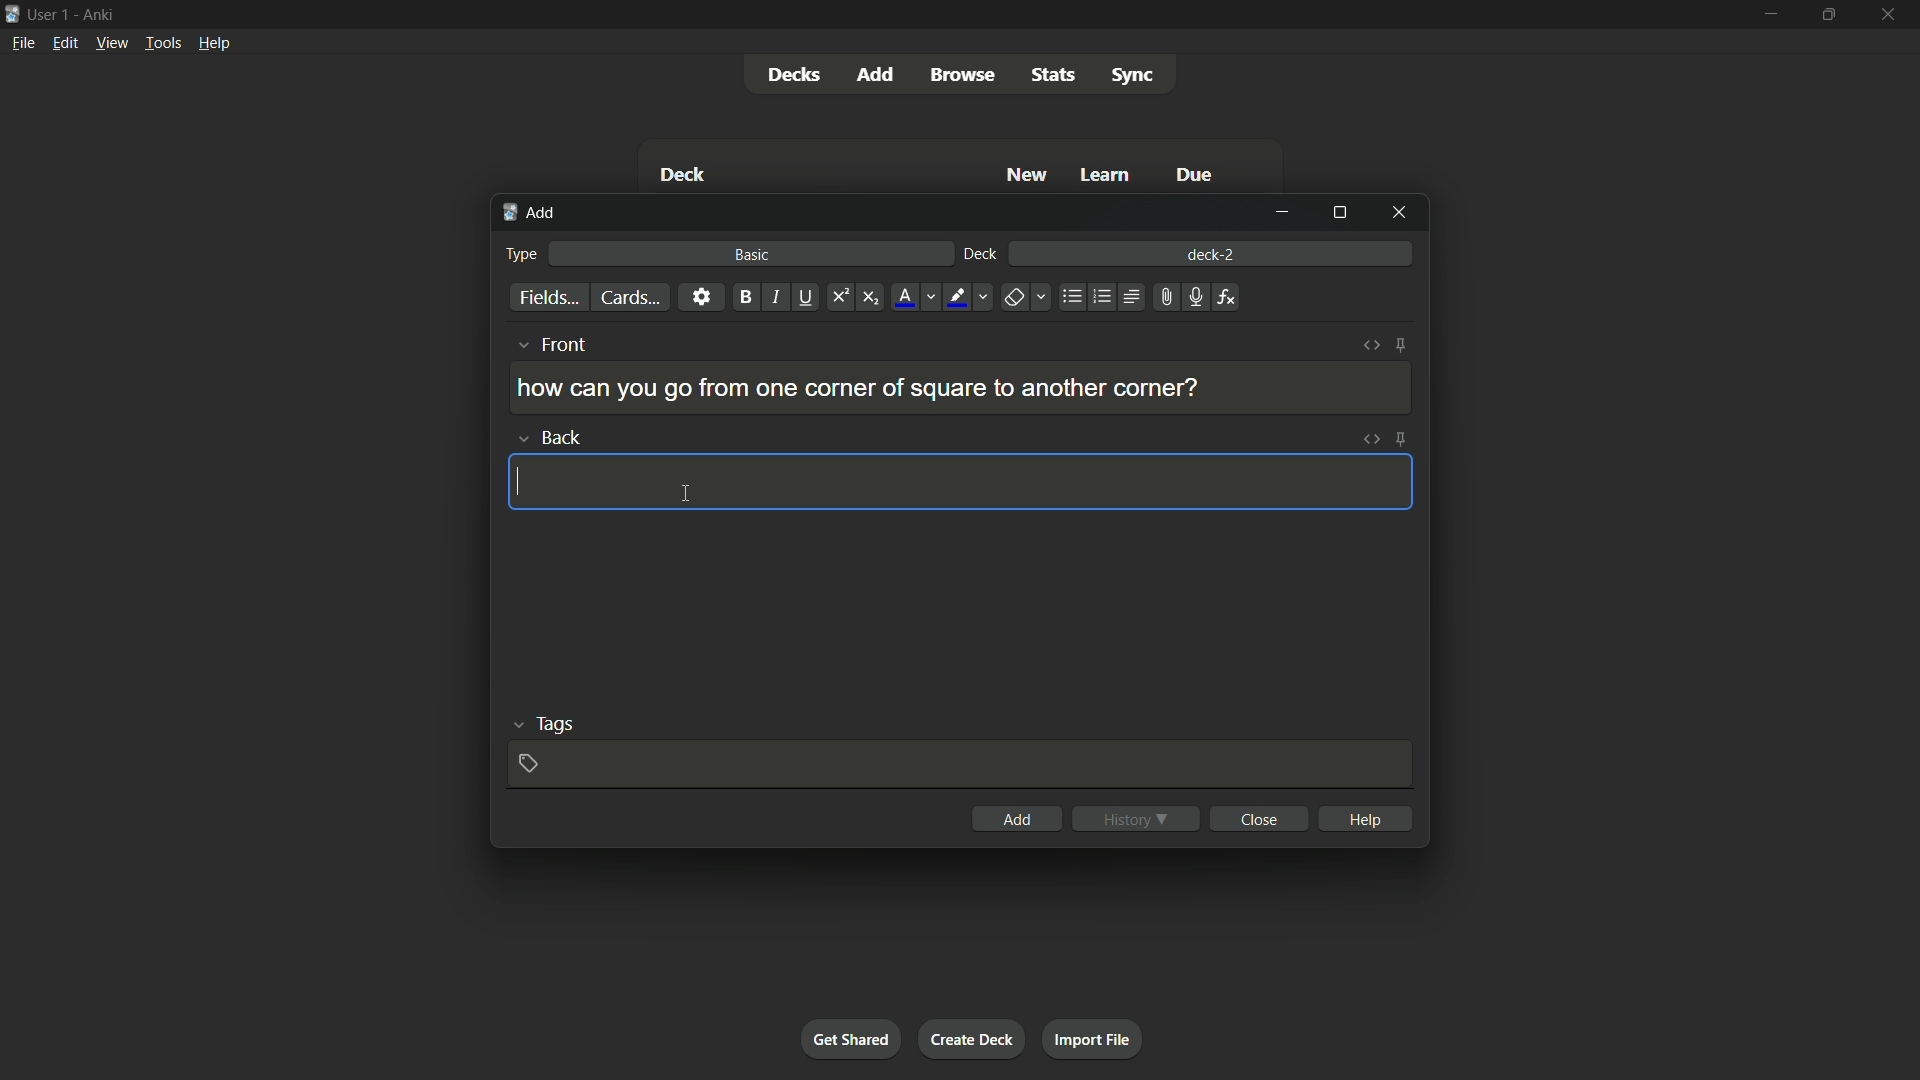  What do you see at coordinates (687, 494) in the screenshot?
I see `cursor` at bounding box center [687, 494].